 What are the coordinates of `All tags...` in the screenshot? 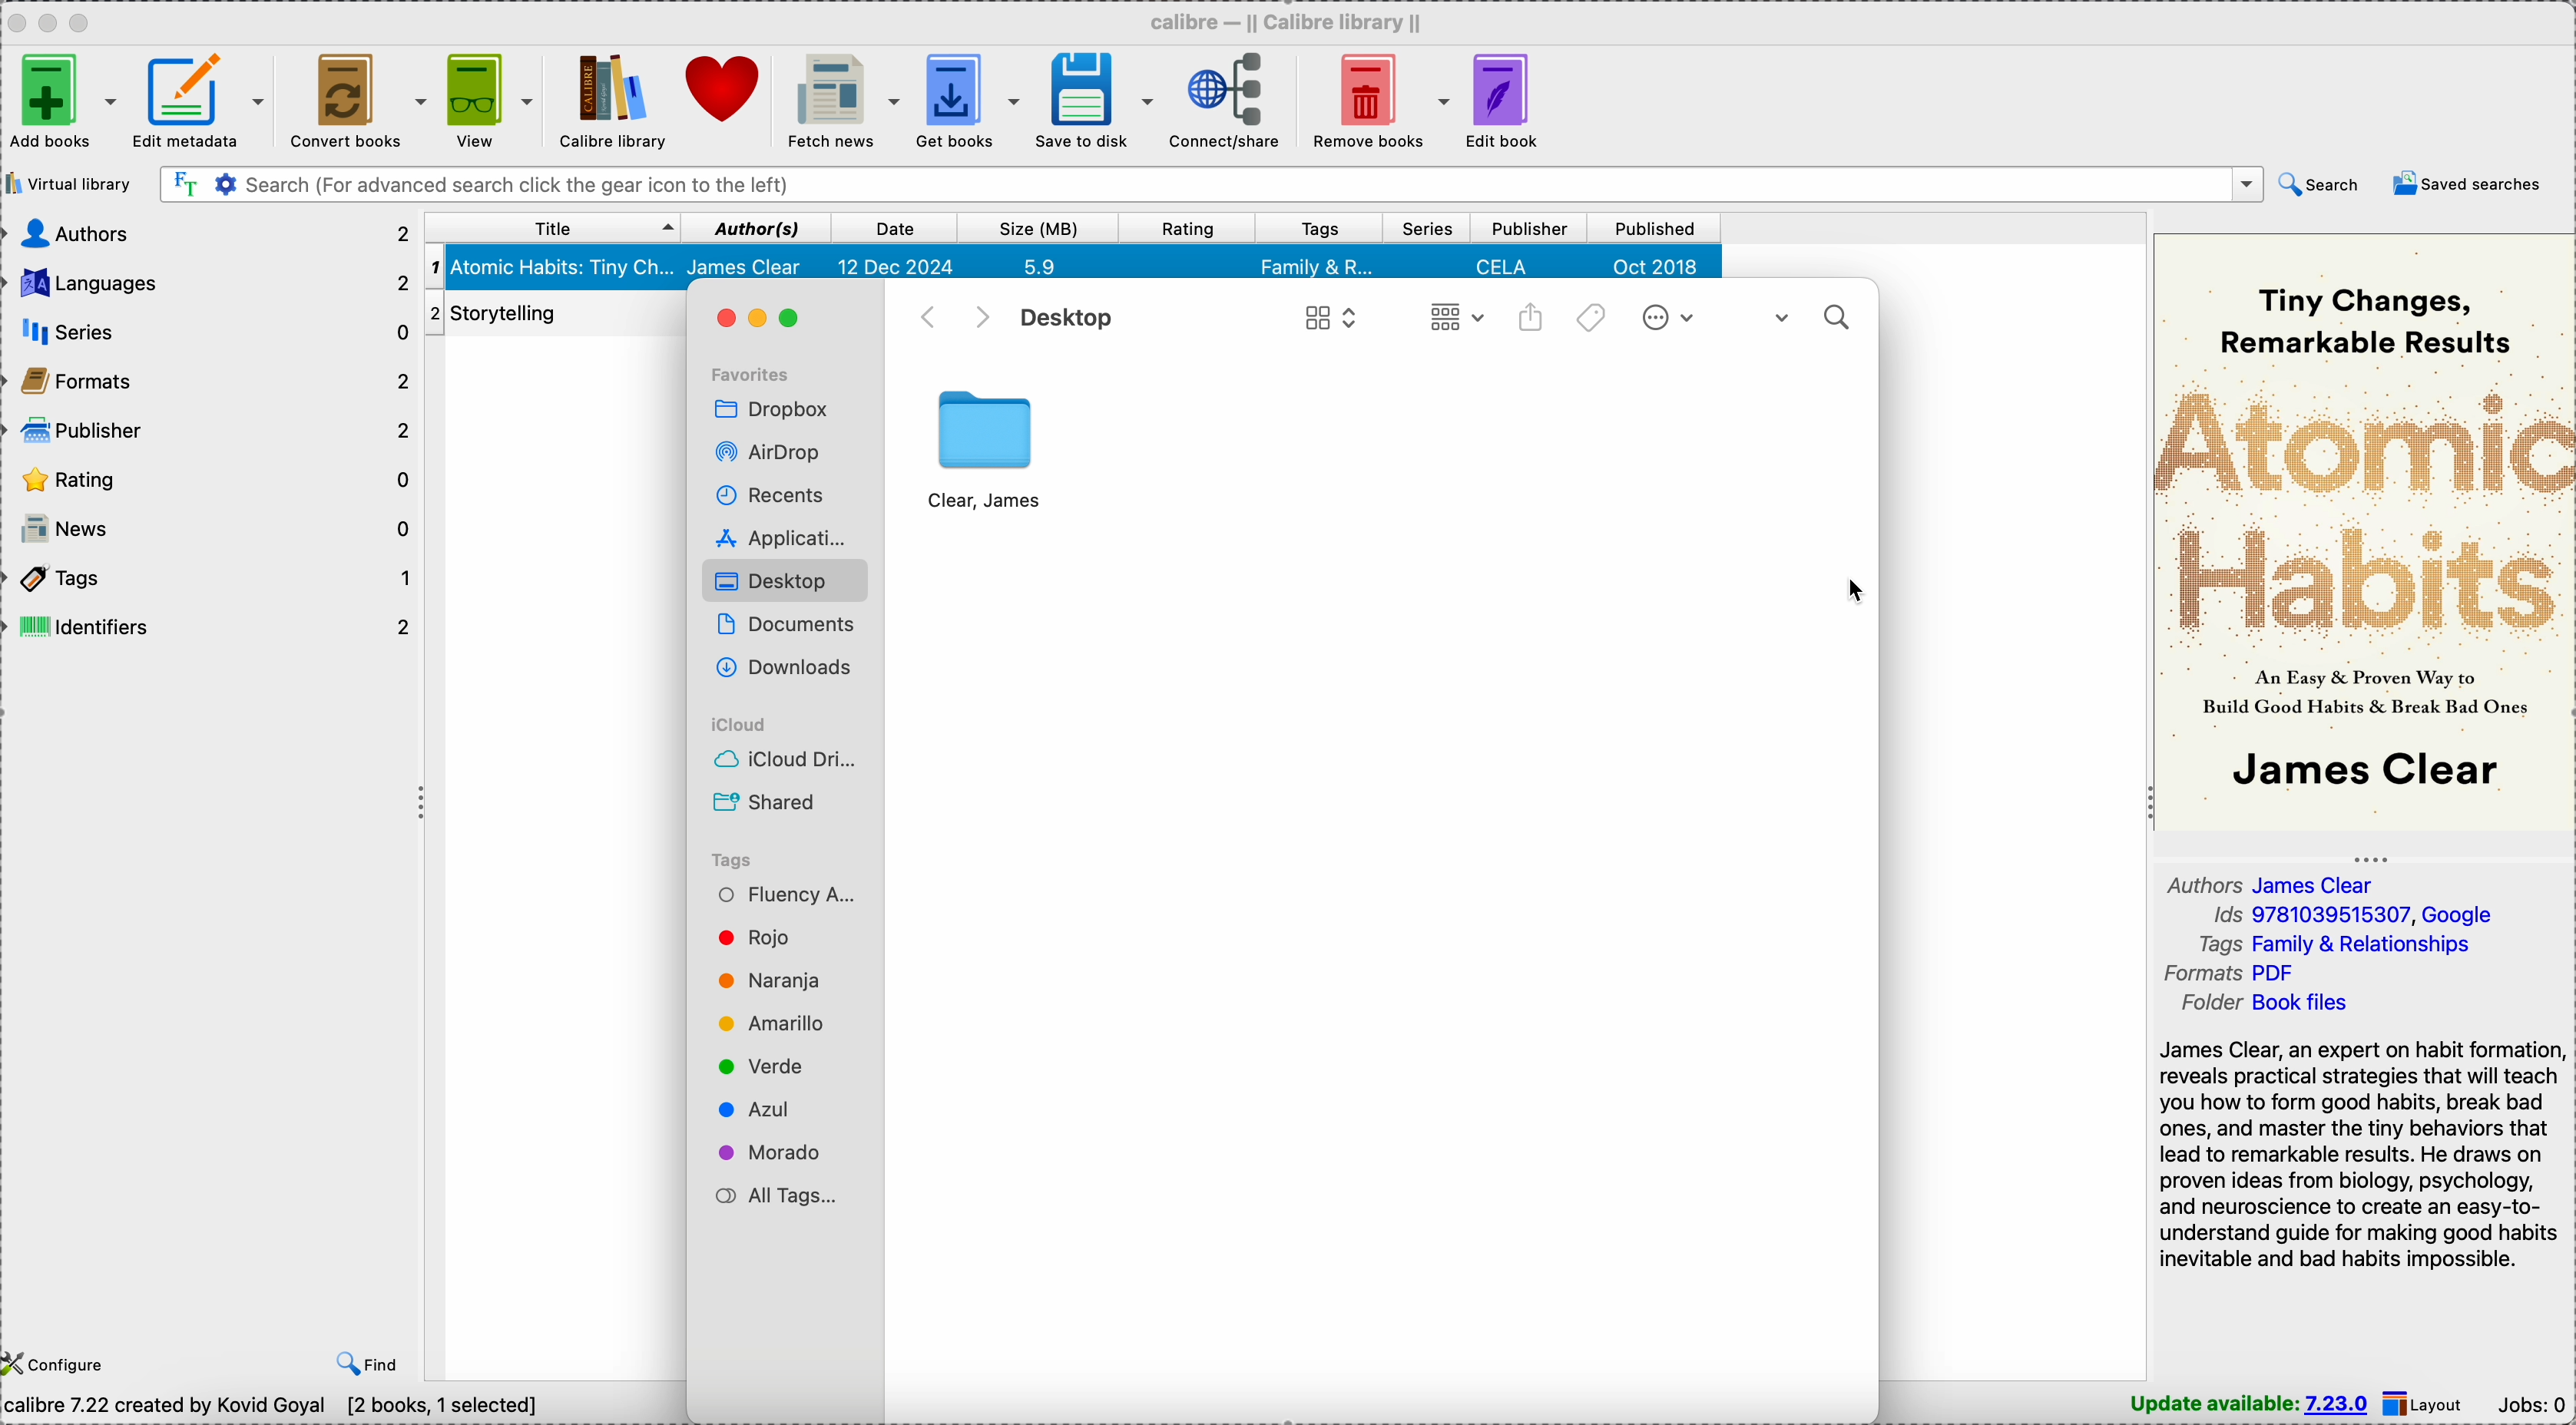 It's located at (774, 1197).